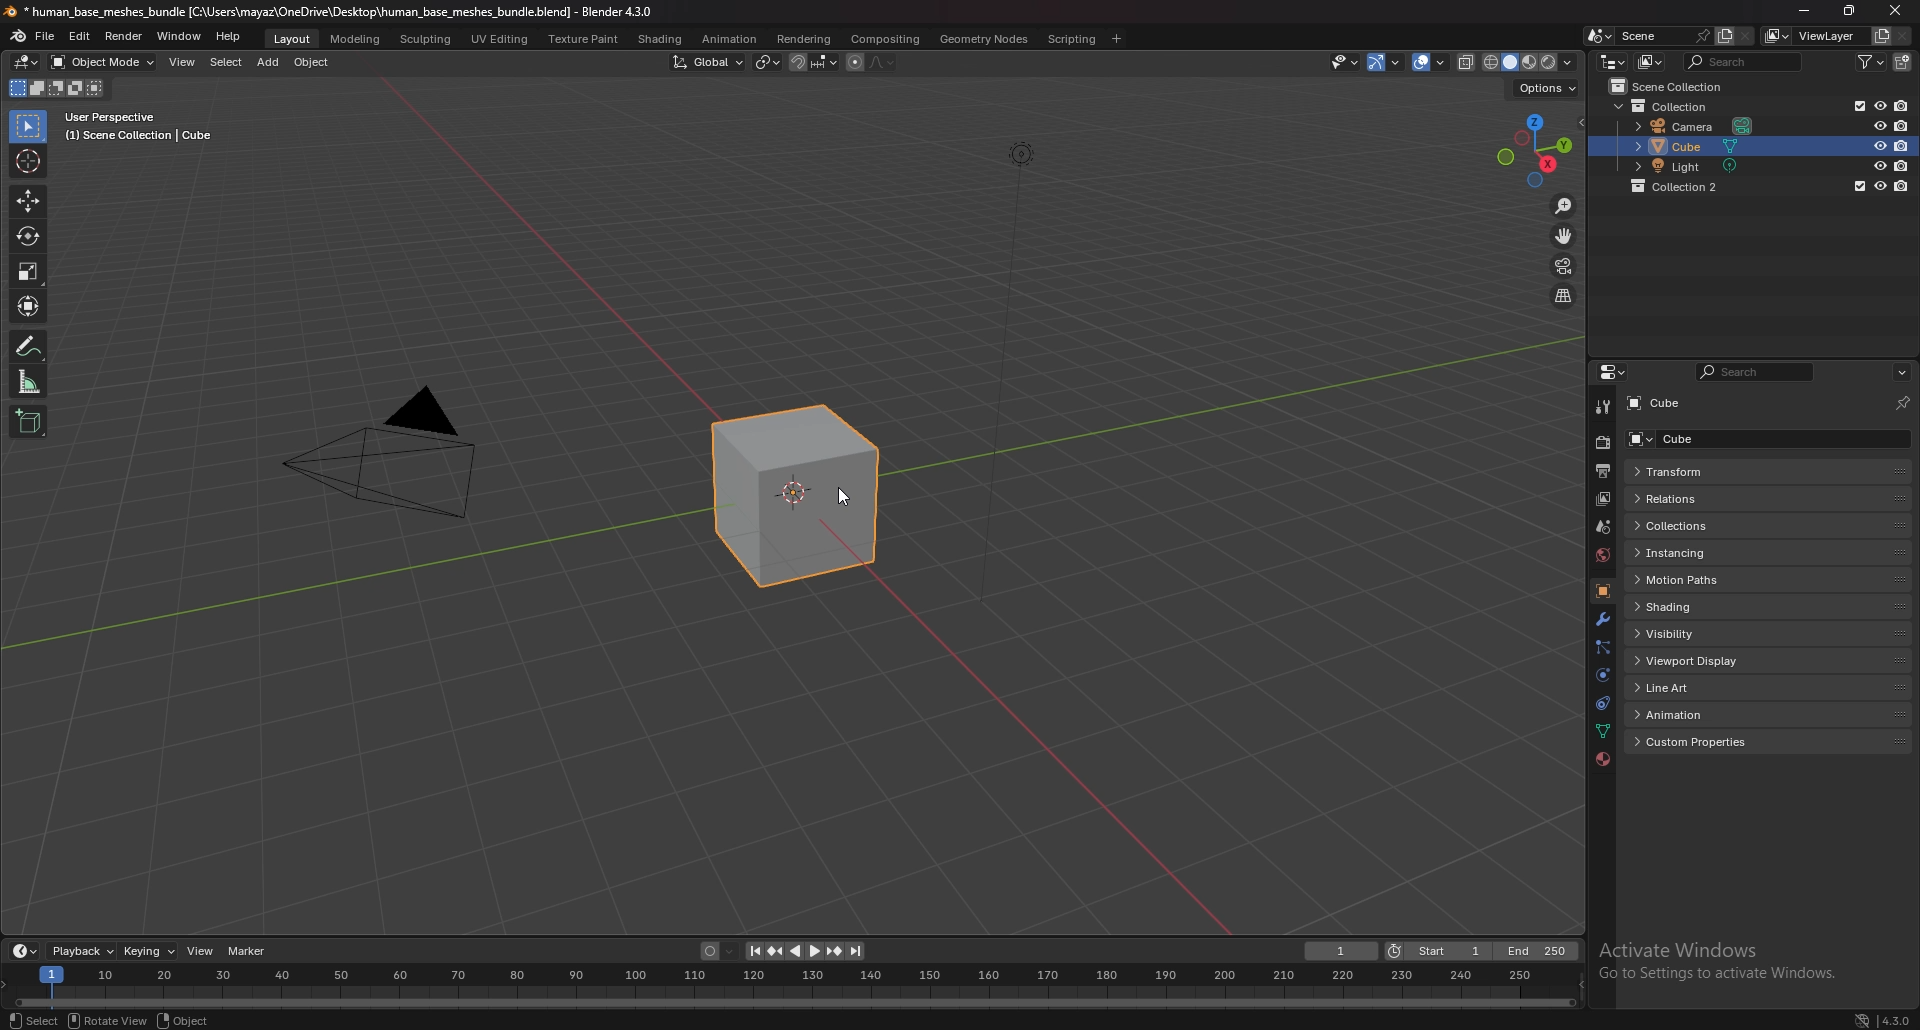 Image resolution: width=1920 pixels, height=1030 pixels. Describe the element at coordinates (1670, 105) in the screenshot. I see `collection` at that location.